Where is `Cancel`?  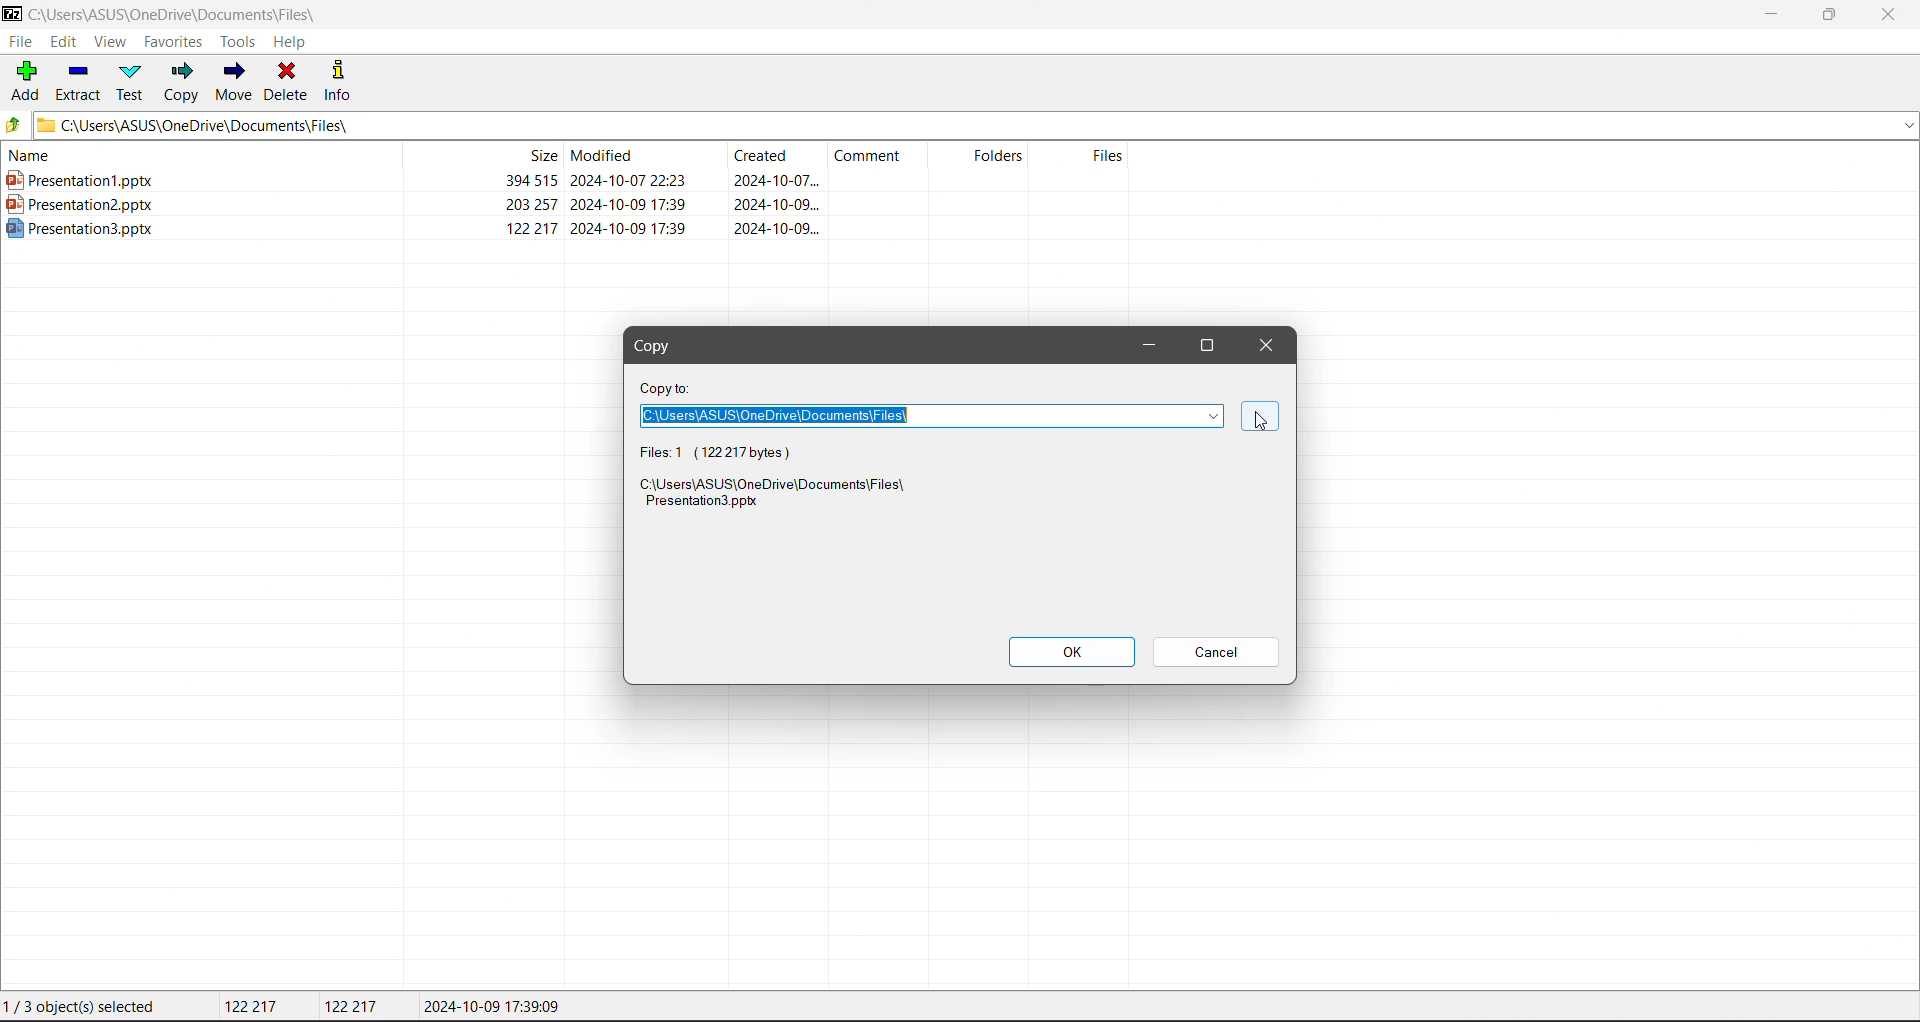
Cancel is located at coordinates (1216, 653).